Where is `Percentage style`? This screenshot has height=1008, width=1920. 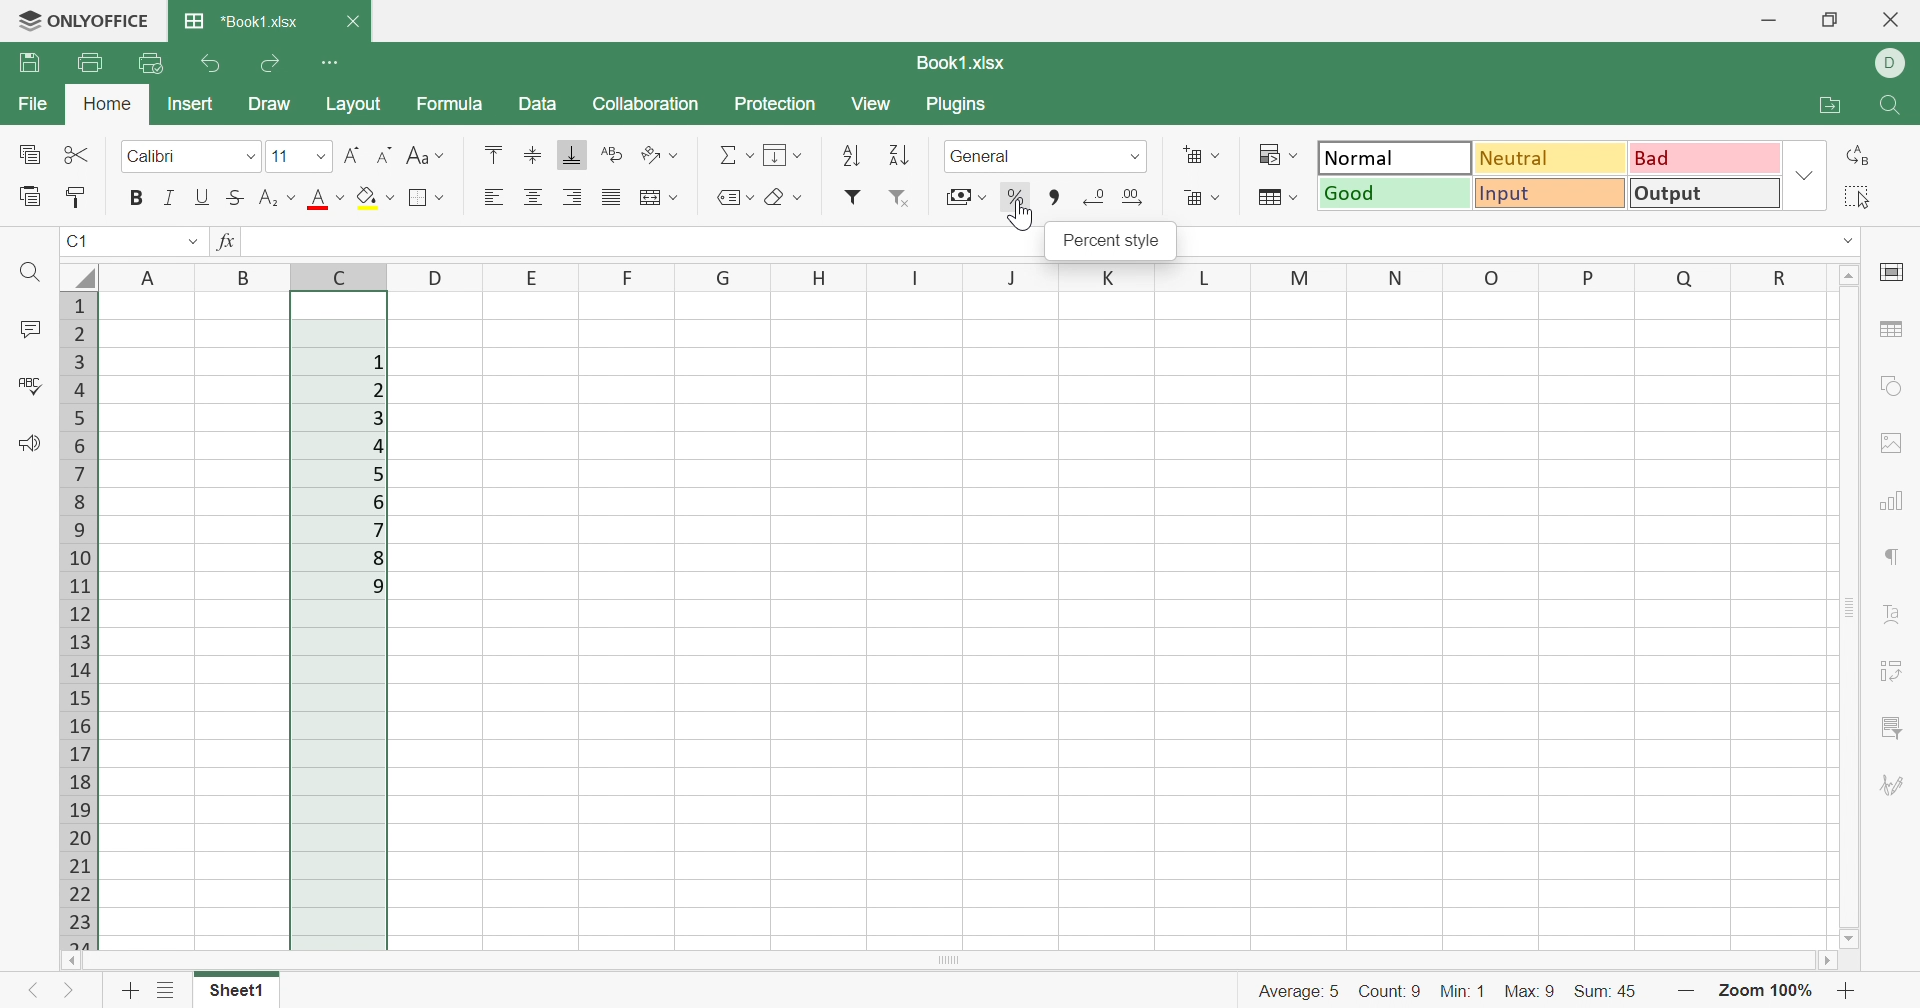 Percentage style is located at coordinates (1013, 197).